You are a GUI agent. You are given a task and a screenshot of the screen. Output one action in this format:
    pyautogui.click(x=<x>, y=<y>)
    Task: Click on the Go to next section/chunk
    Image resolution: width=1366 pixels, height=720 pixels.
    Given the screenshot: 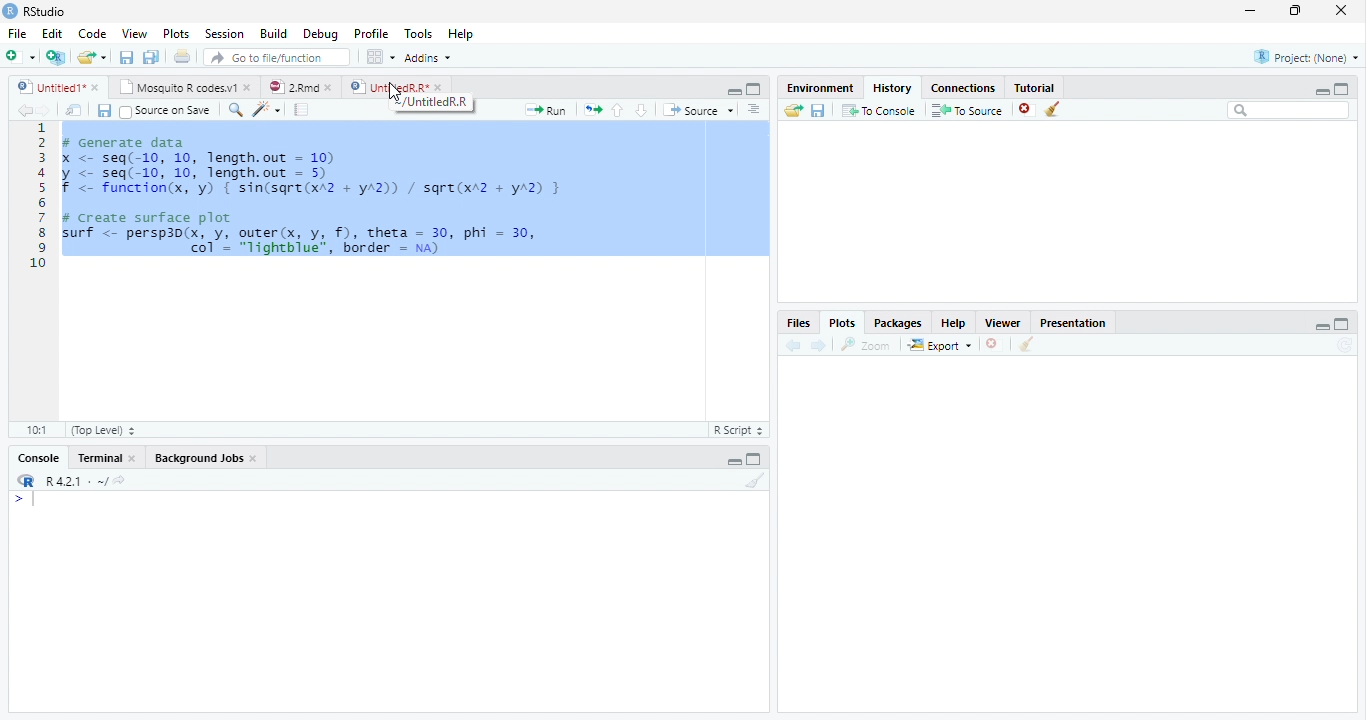 What is the action you would take?
    pyautogui.click(x=641, y=109)
    